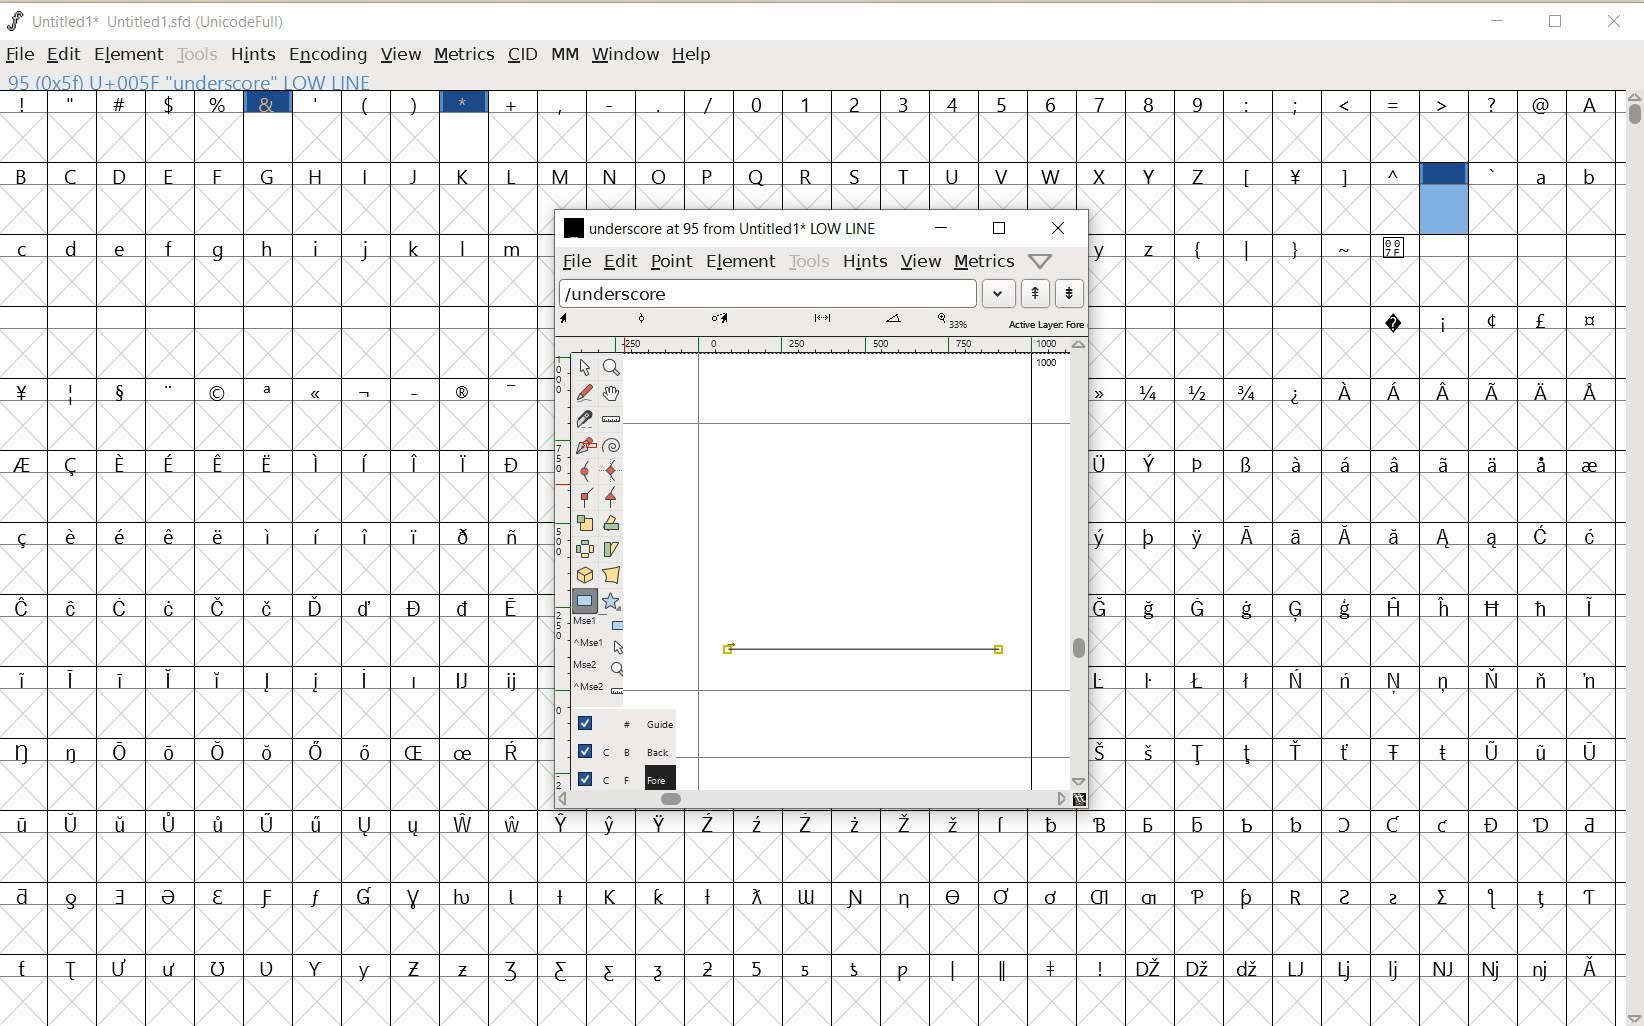 Image resolution: width=1644 pixels, height=1026 pixels. What do you see at coordinates (1080, 564) in the screenshot?
I see `SCROLLBAR` at bounding box center [1080, 564].